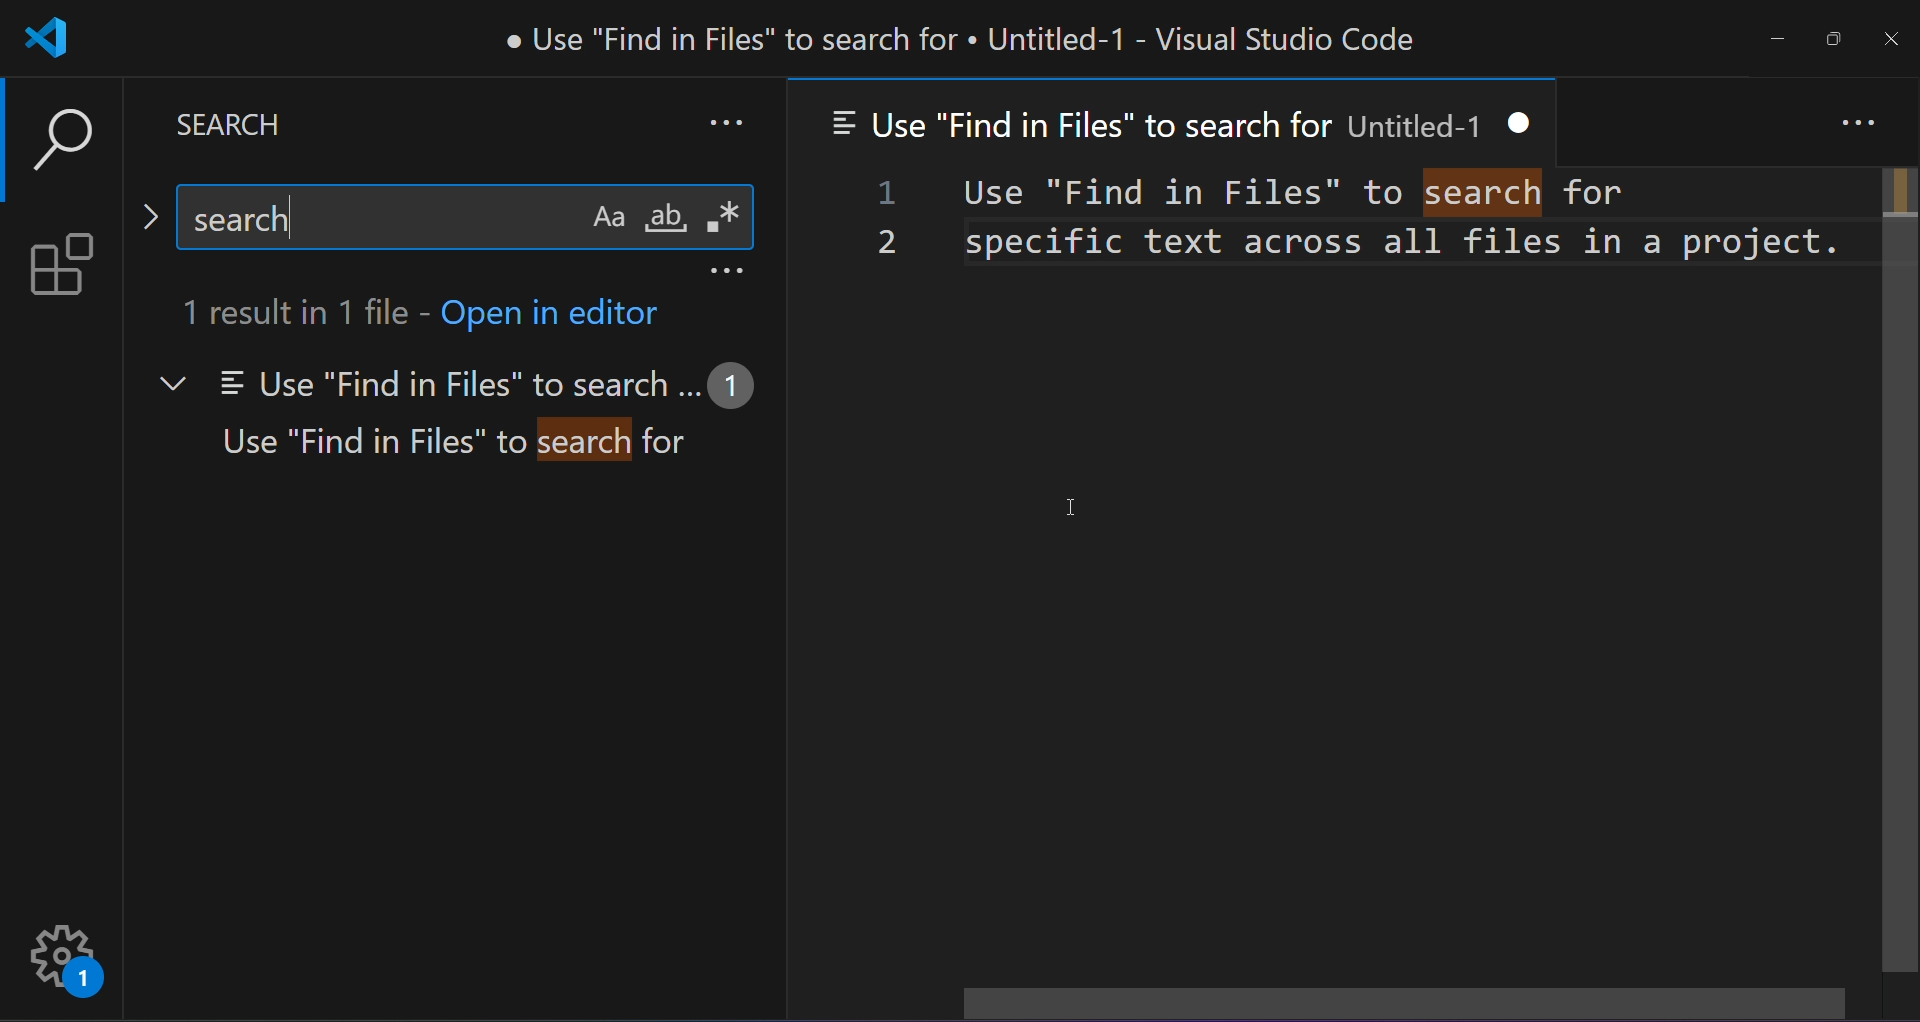 The height and width of the screenshot is (1022, 1920). I want to click on settings, so click(61, 961).